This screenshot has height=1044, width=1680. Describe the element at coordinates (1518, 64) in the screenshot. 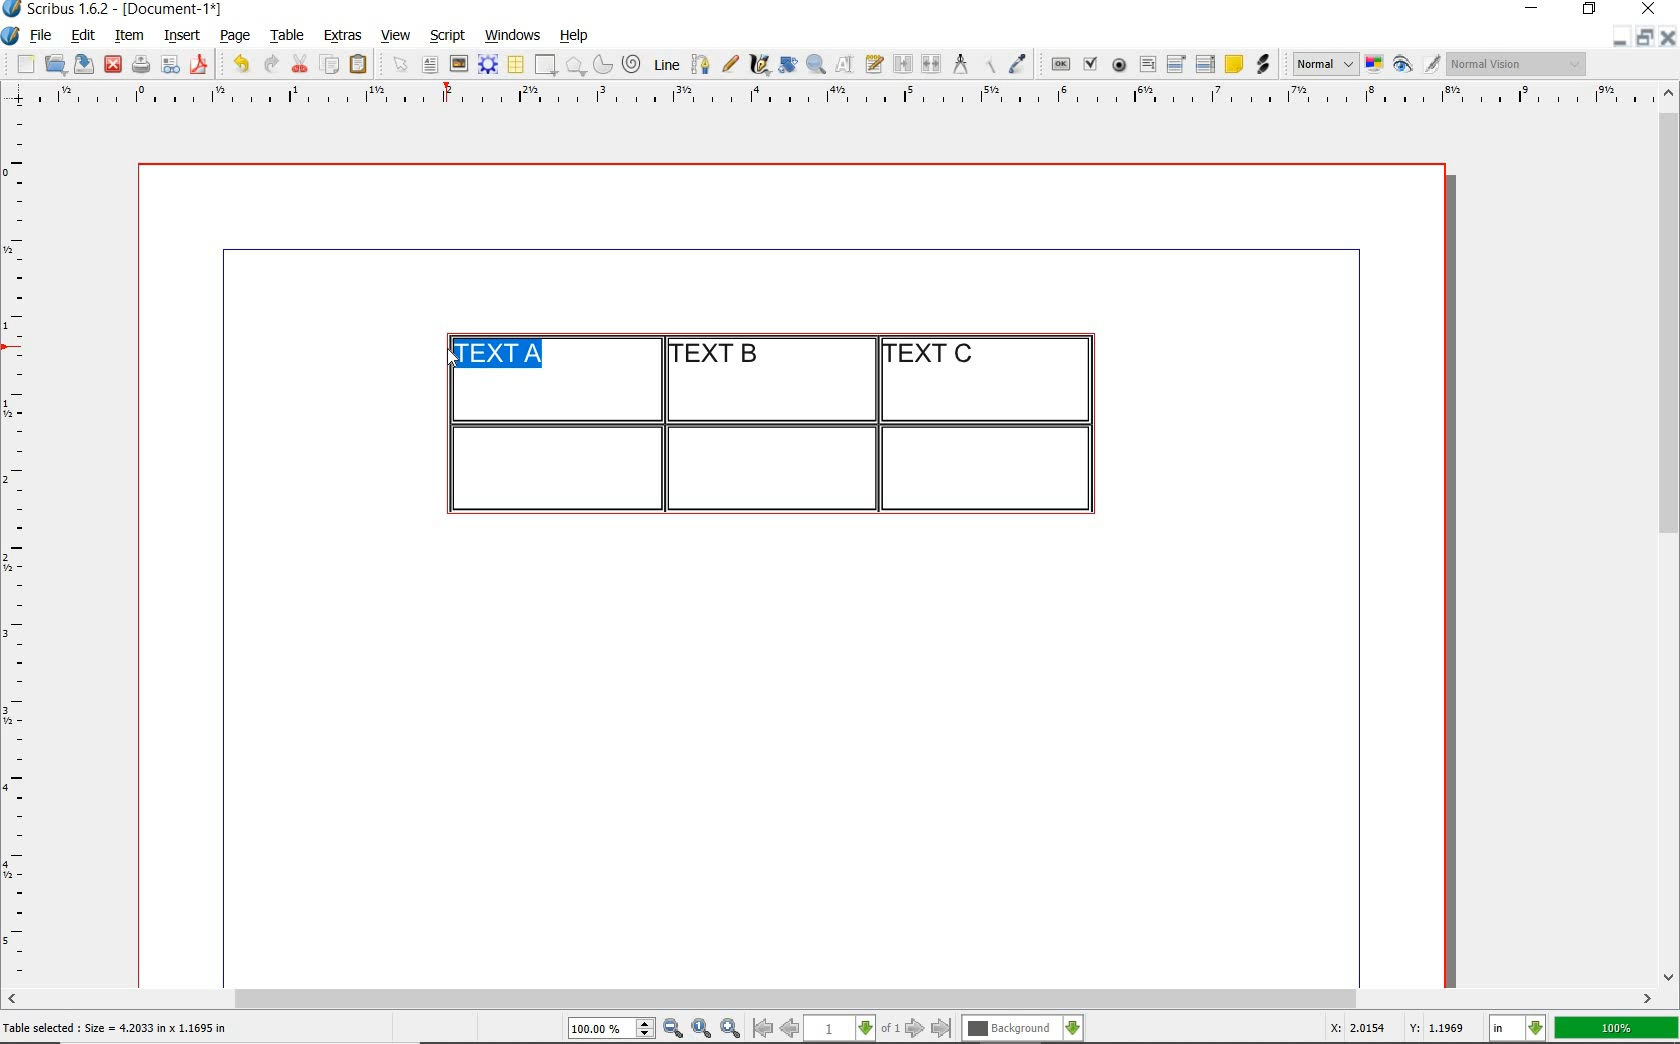

I see `visual appearance of the display` at that location.